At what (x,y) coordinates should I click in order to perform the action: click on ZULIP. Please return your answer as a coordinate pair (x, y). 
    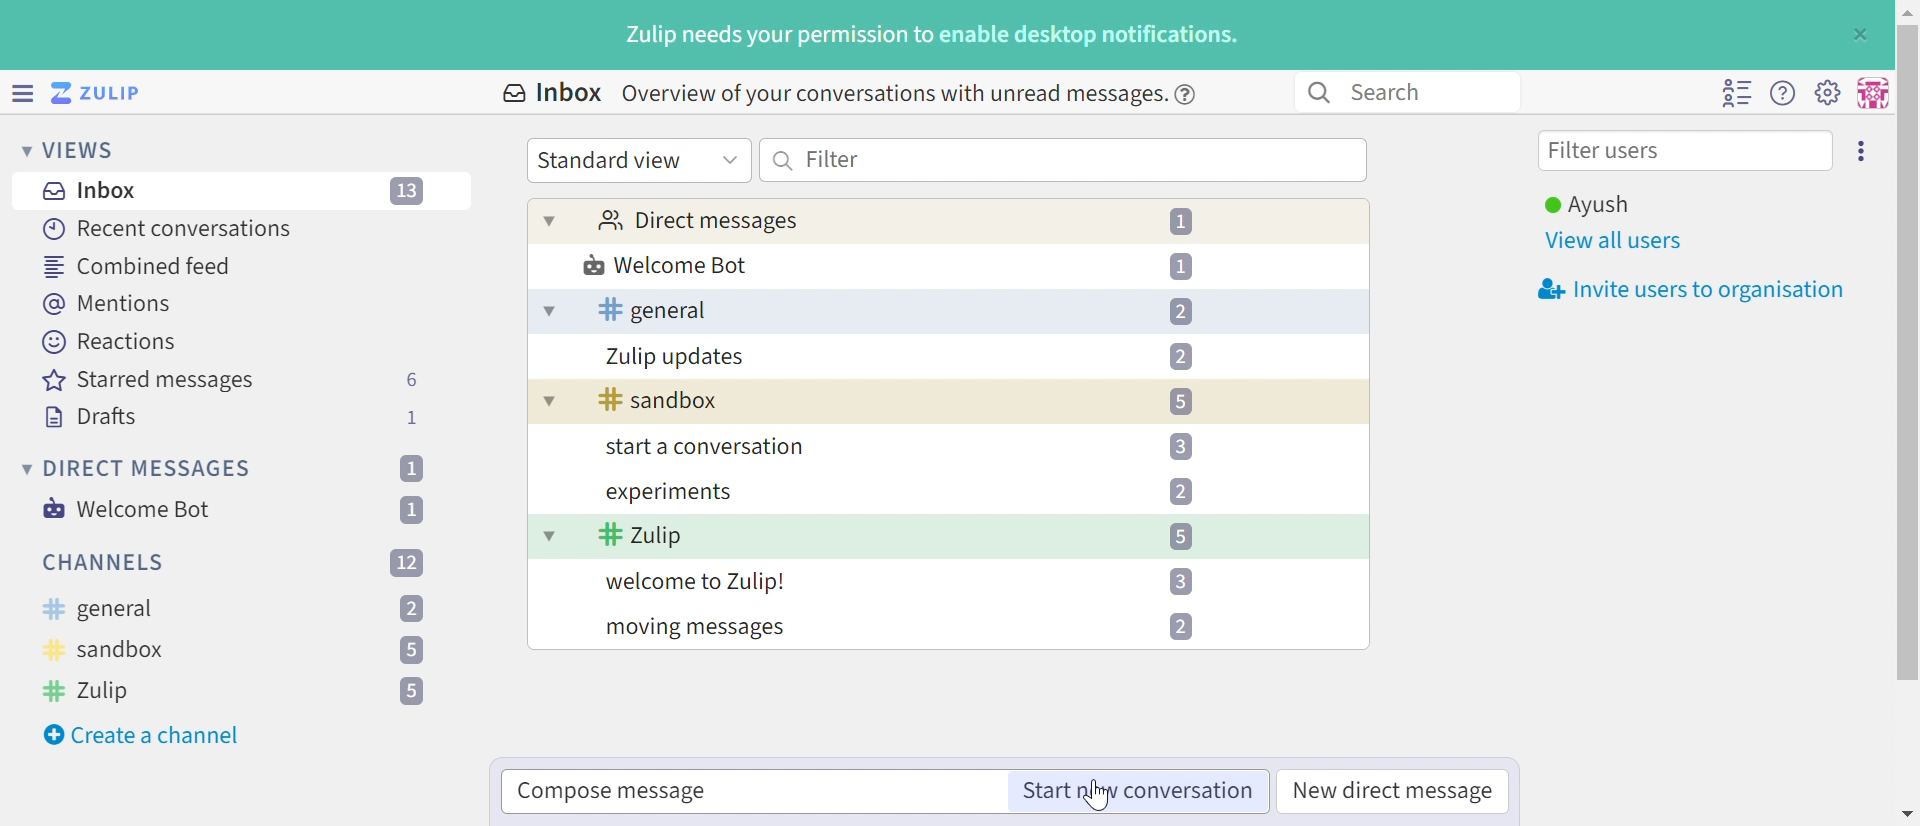
    Looking at the image, I should click on (109, 94).